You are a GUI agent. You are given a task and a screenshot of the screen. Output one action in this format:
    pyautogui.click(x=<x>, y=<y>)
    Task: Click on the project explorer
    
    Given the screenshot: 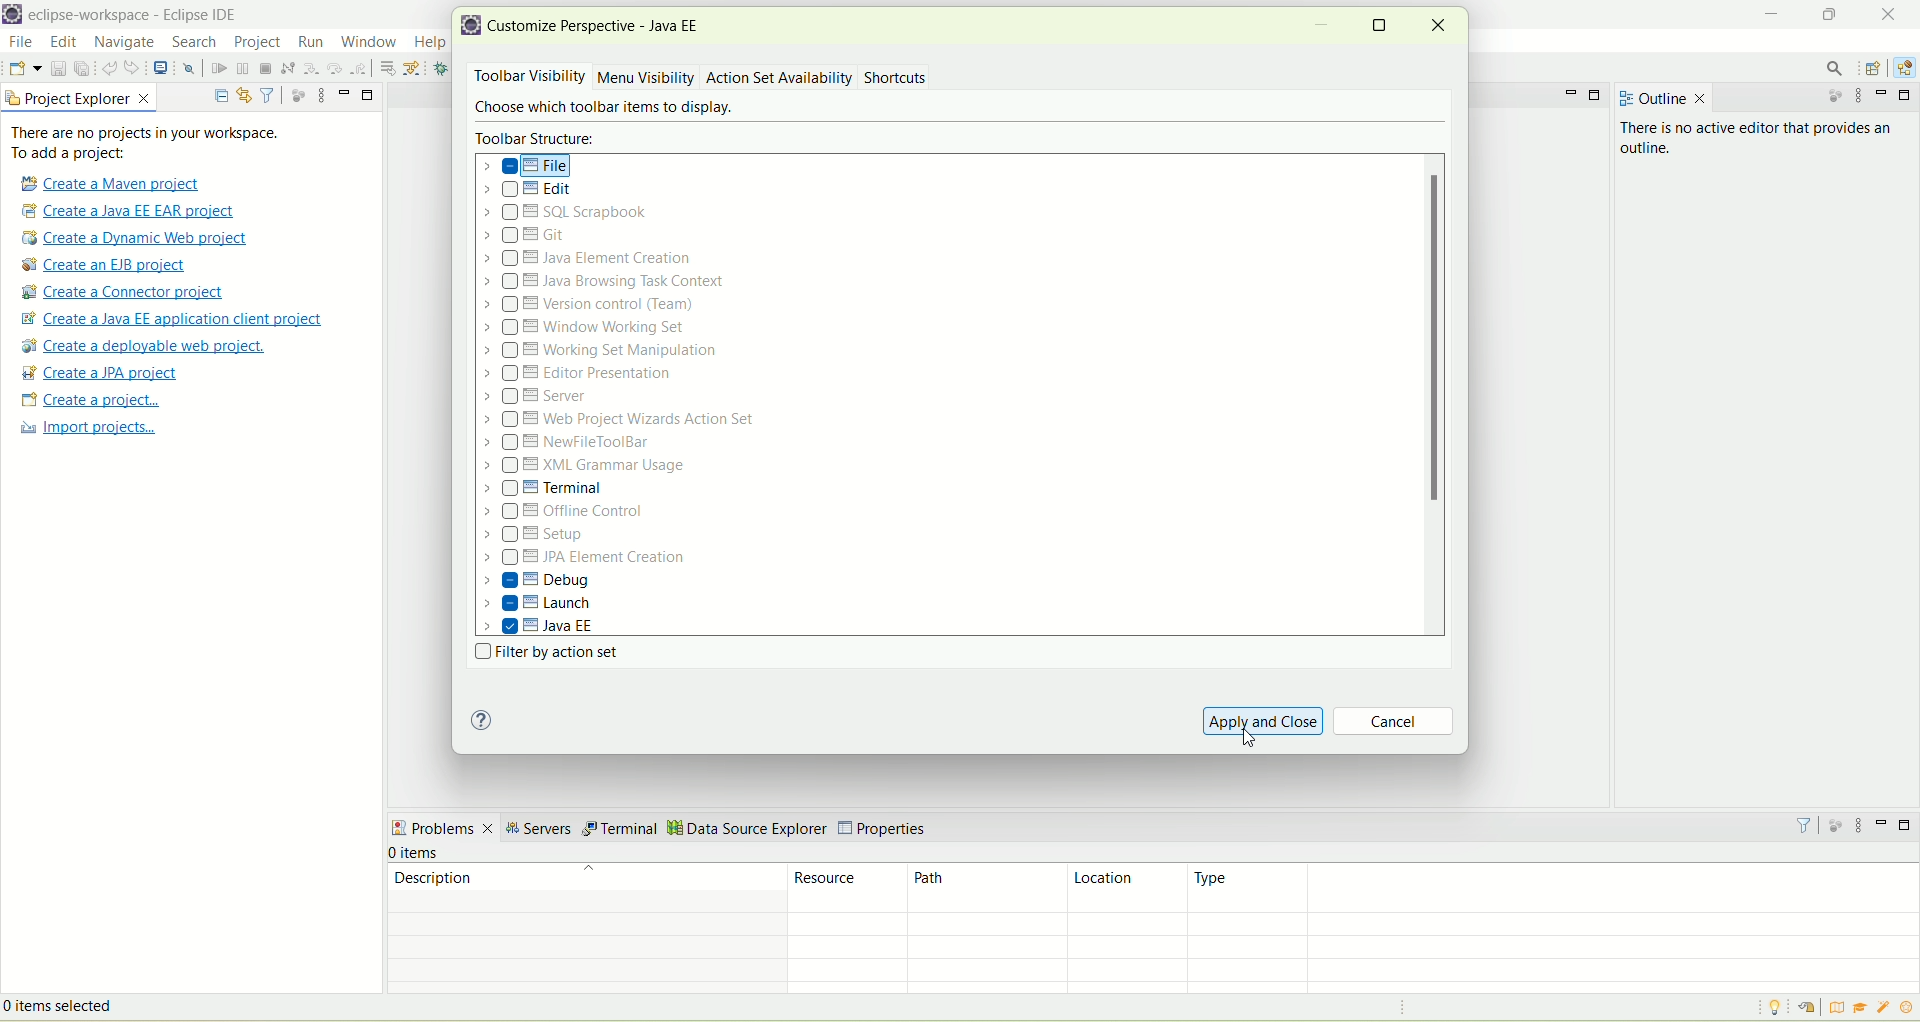 What is the action you would take?
    pyautogui.click(x=79, y=98)
    